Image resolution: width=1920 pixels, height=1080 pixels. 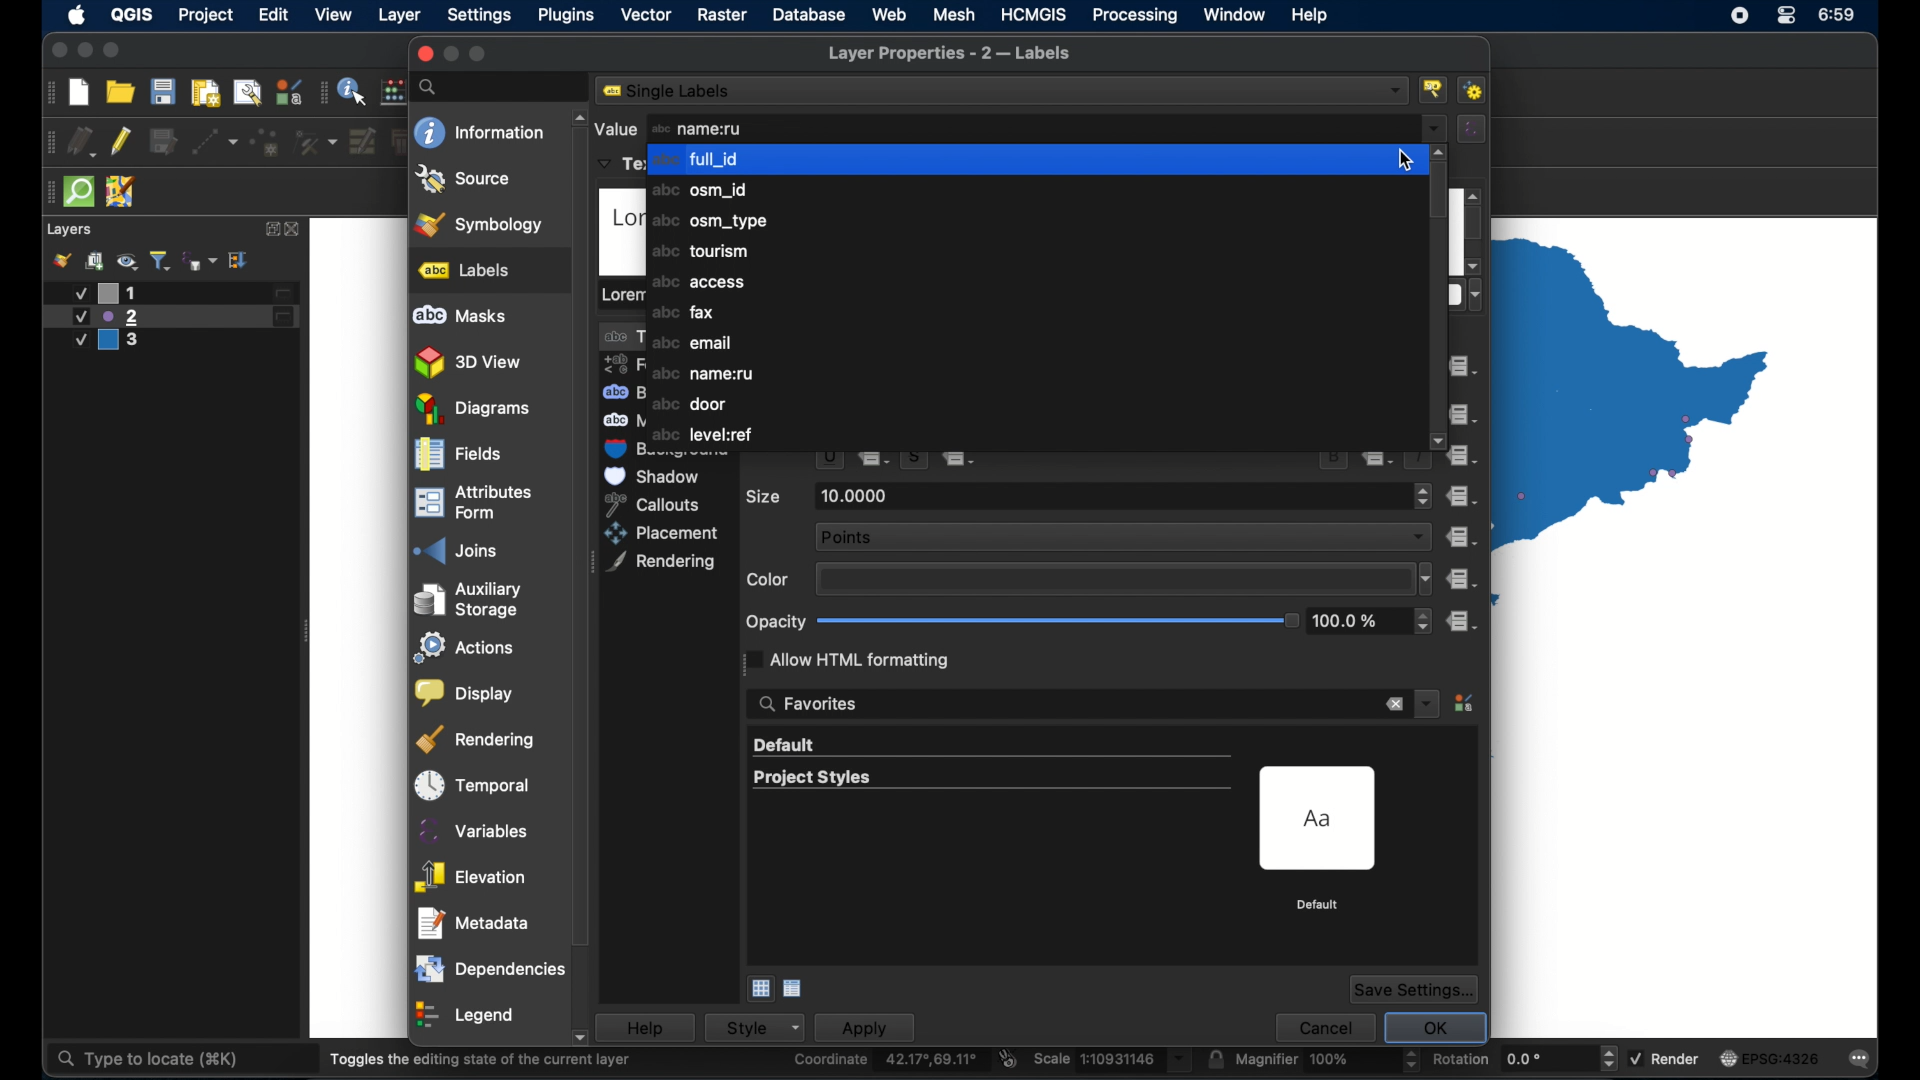 I want to click on configure project labelling tools, so click(x=1435, y=89).